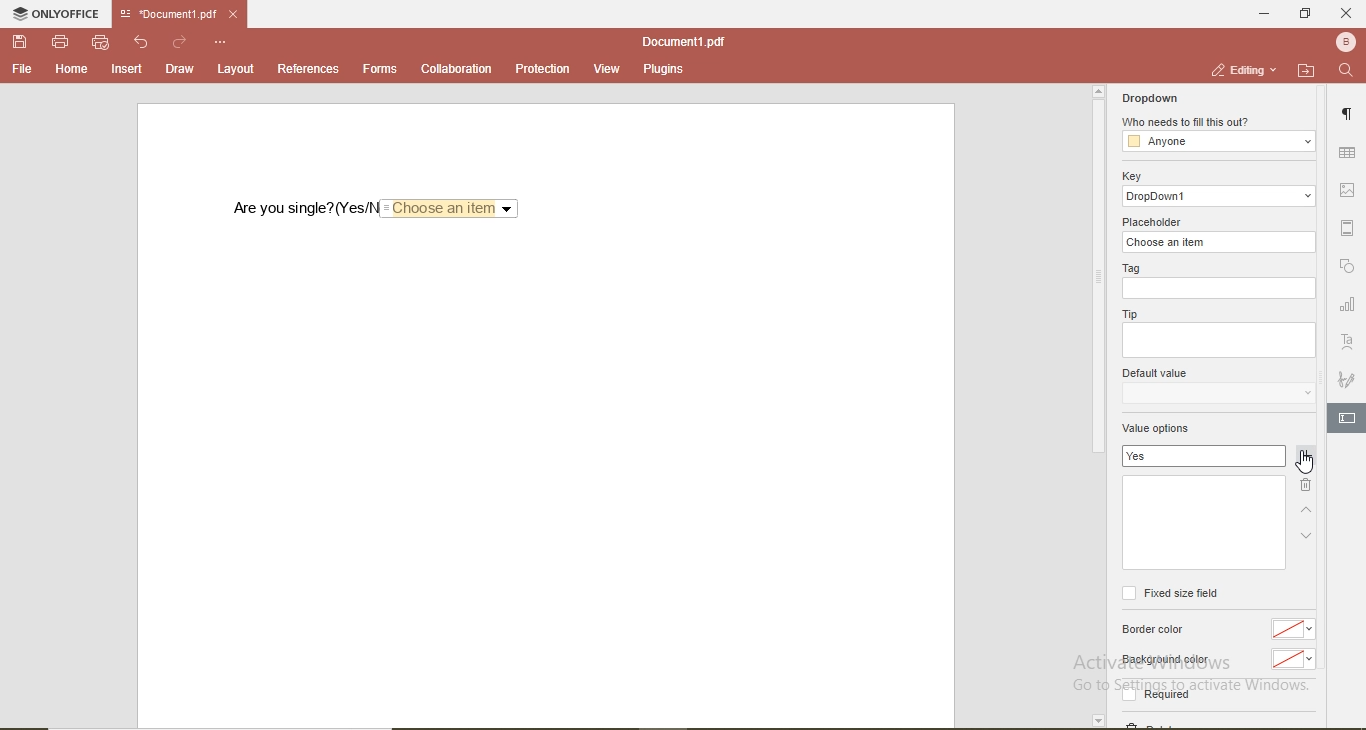  Describe the element at coordinates (544, 68) in the screenshot. I see `protection` at that location.